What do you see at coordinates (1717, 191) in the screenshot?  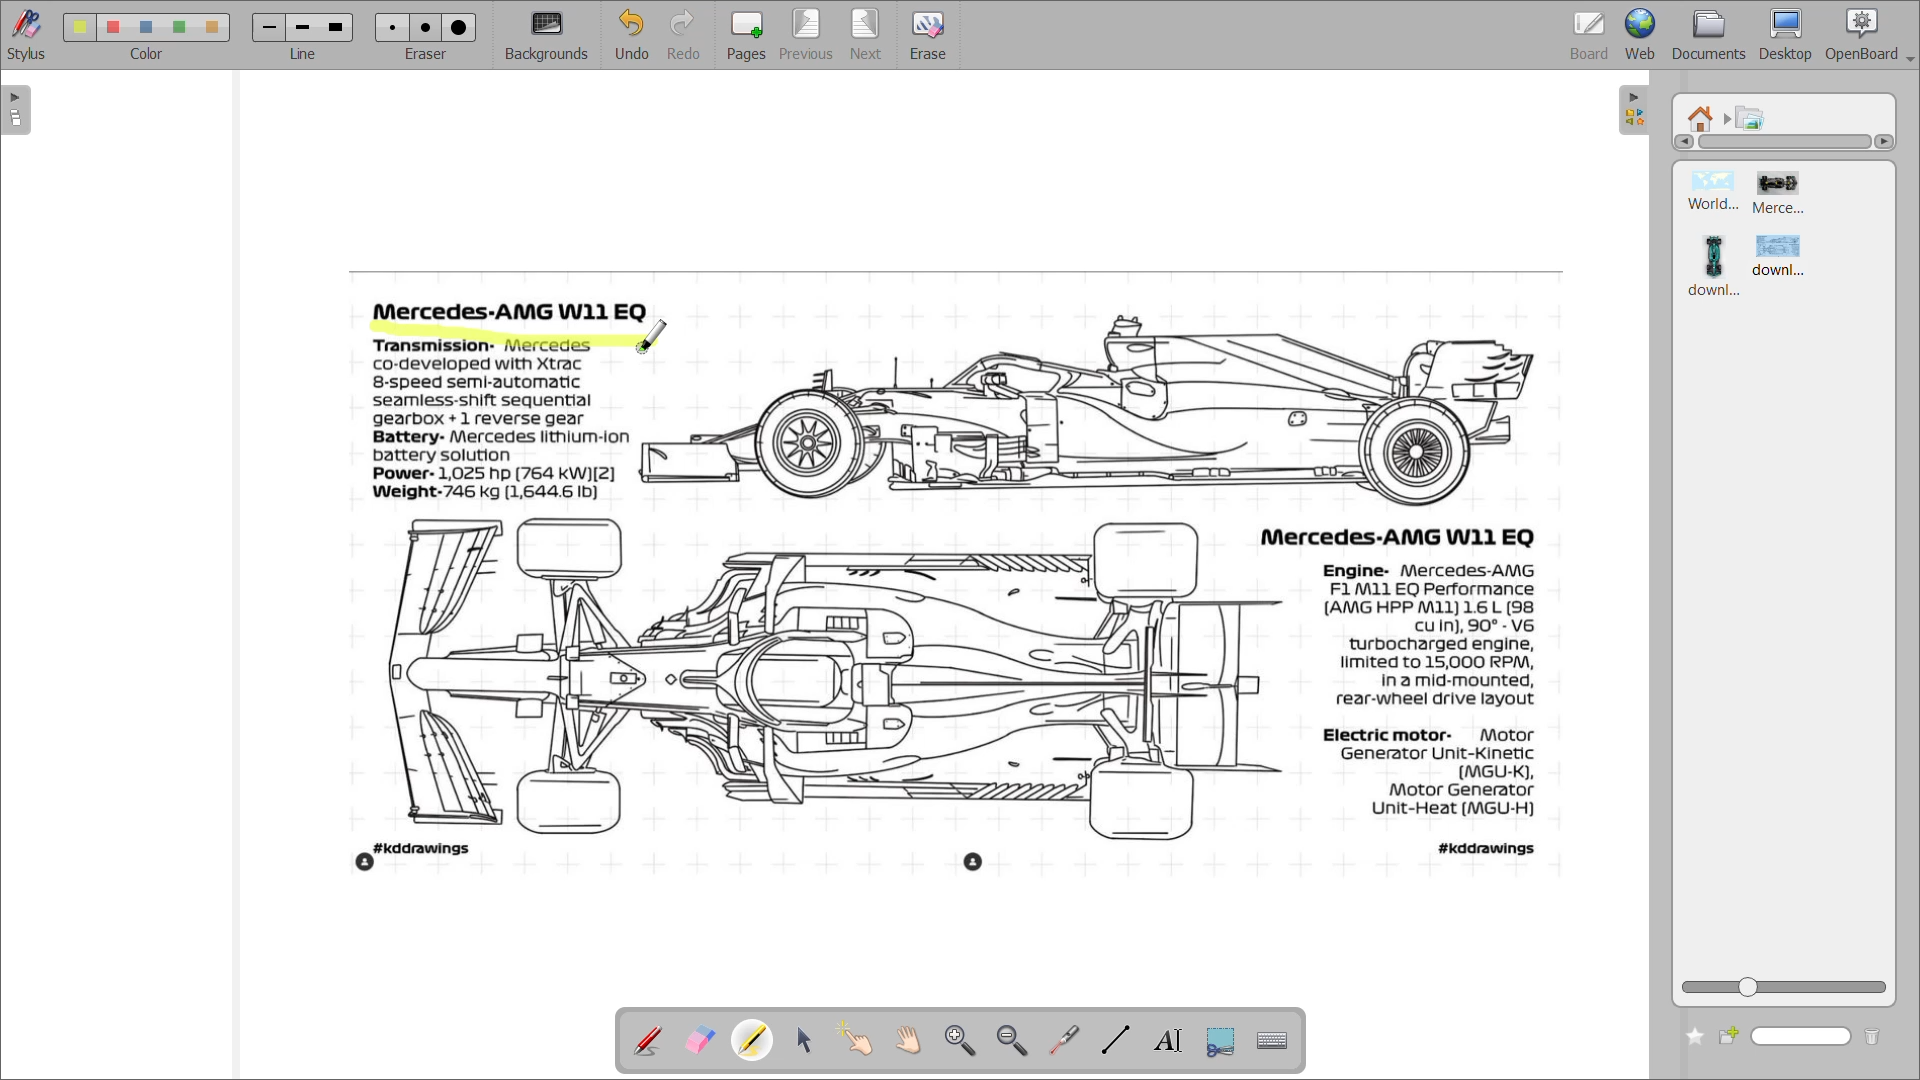 I see `image 1` at bounding box center [1717, 191].